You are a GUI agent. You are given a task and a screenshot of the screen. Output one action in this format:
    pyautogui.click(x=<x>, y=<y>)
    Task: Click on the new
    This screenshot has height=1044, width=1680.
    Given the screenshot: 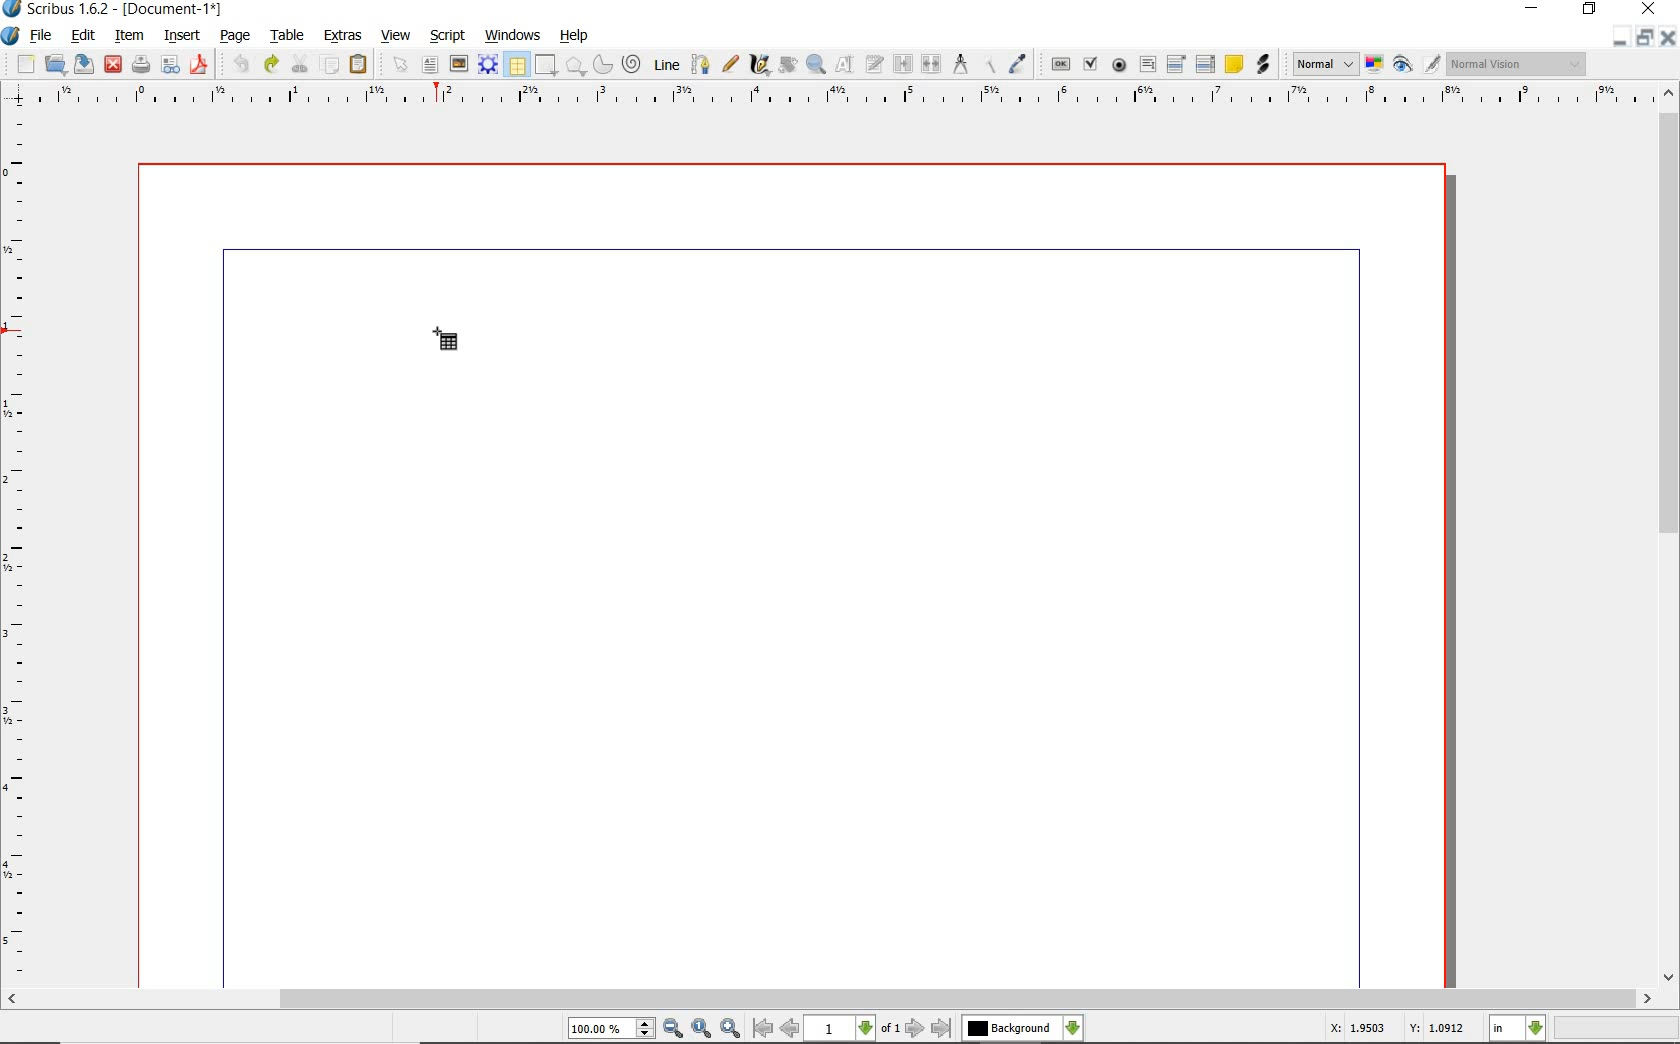 What is the action you would take?
    pyautogui.click(x=26, y=66)
    